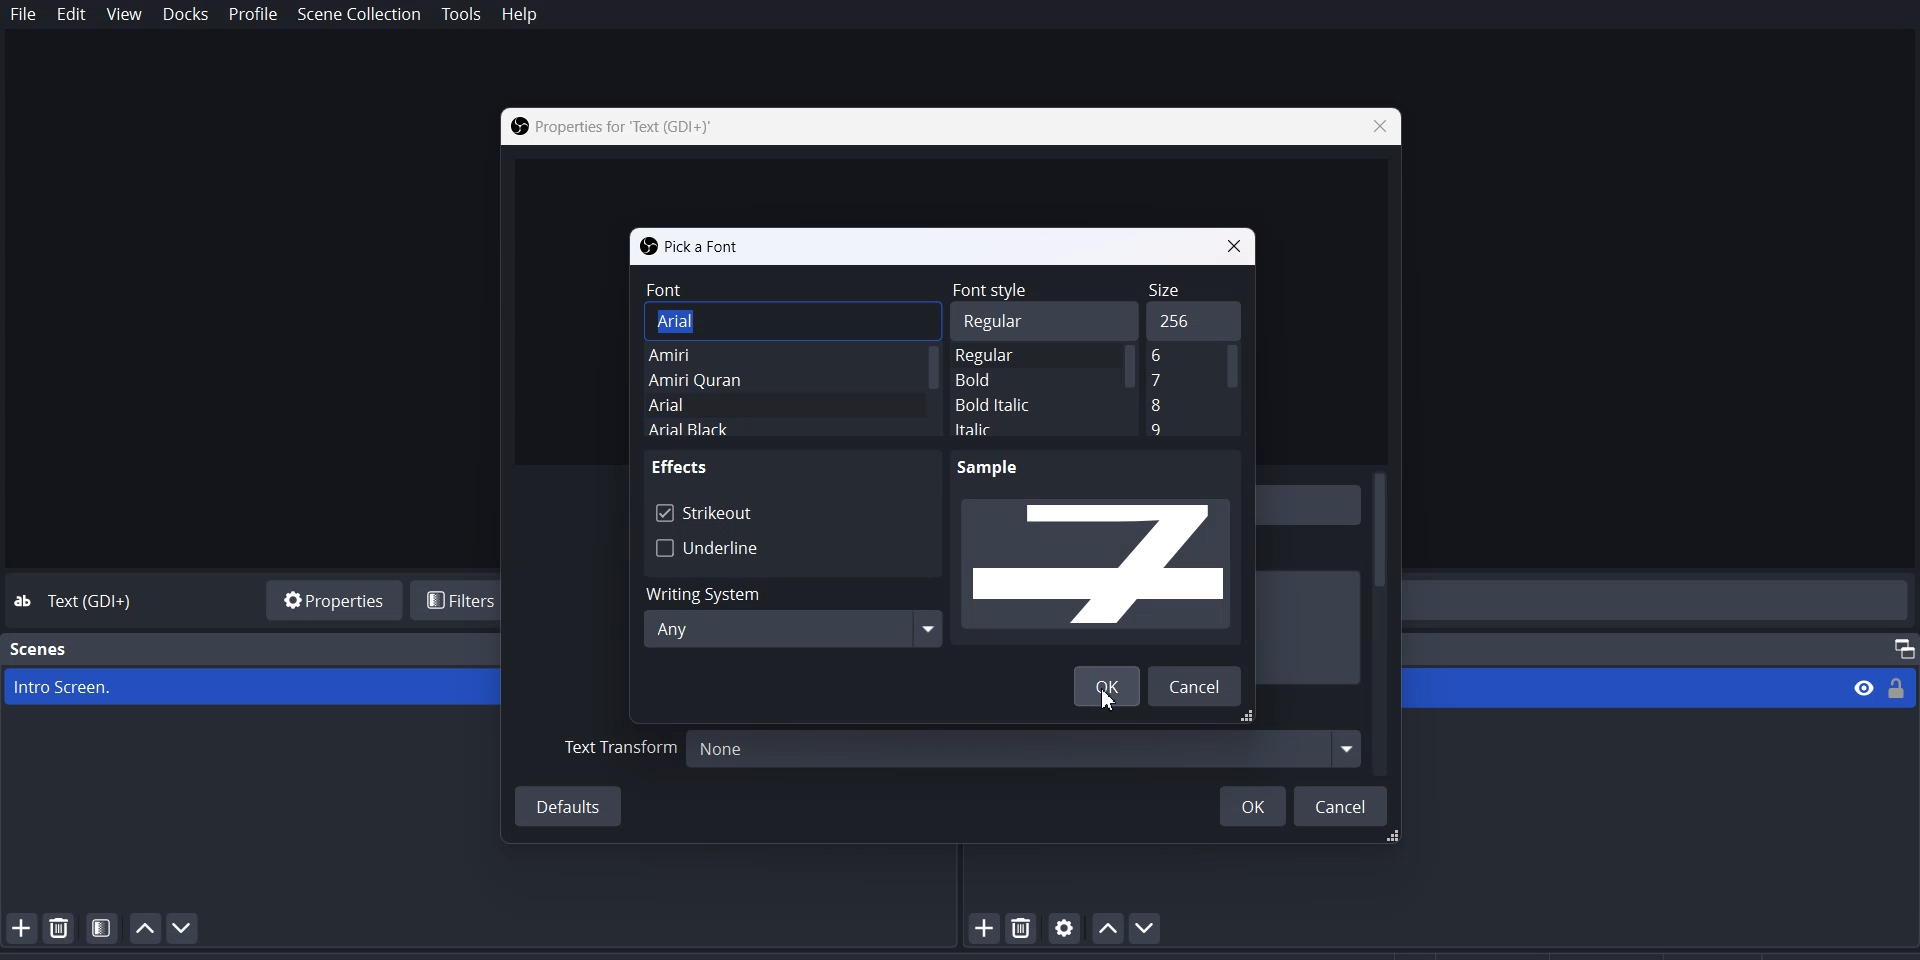  Describe the element at coordinates (929, 394) in the screenshot. I see `Vertical Scroll bar` at that location.